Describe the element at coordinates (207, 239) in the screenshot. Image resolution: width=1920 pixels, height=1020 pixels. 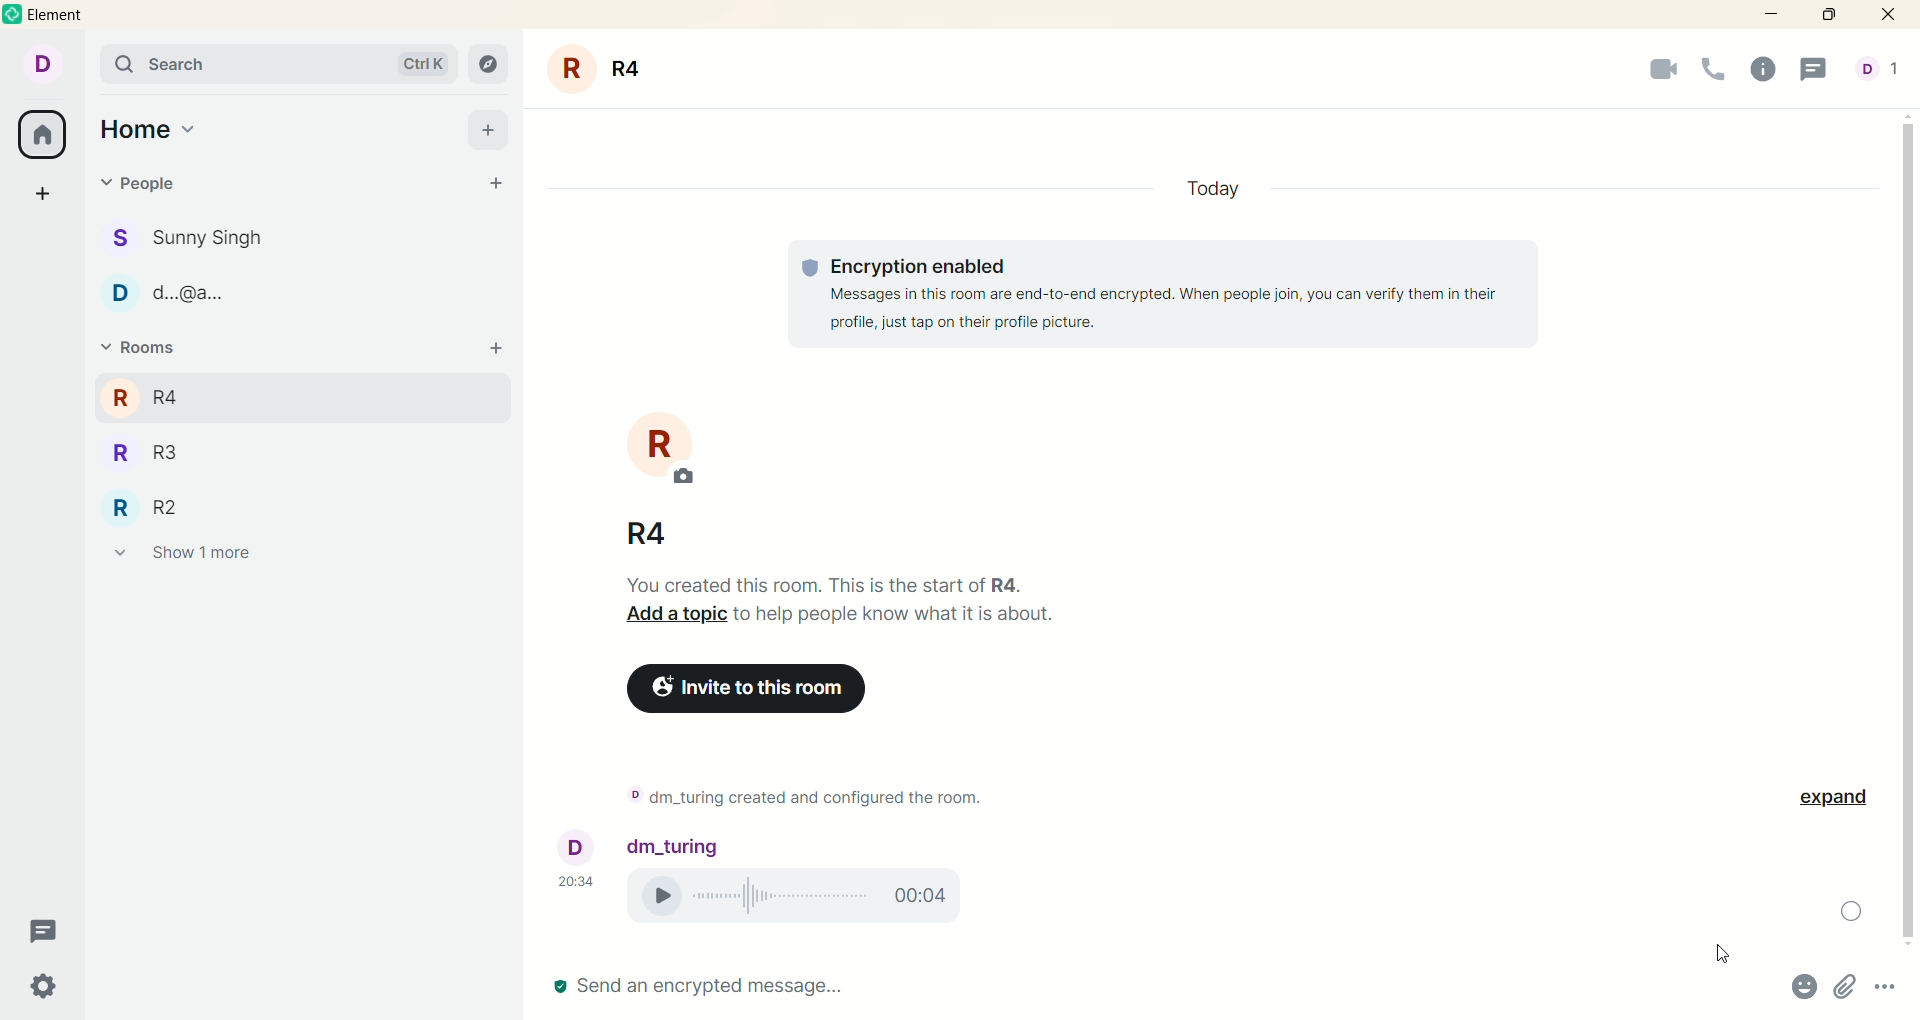
I see `people` at that location.